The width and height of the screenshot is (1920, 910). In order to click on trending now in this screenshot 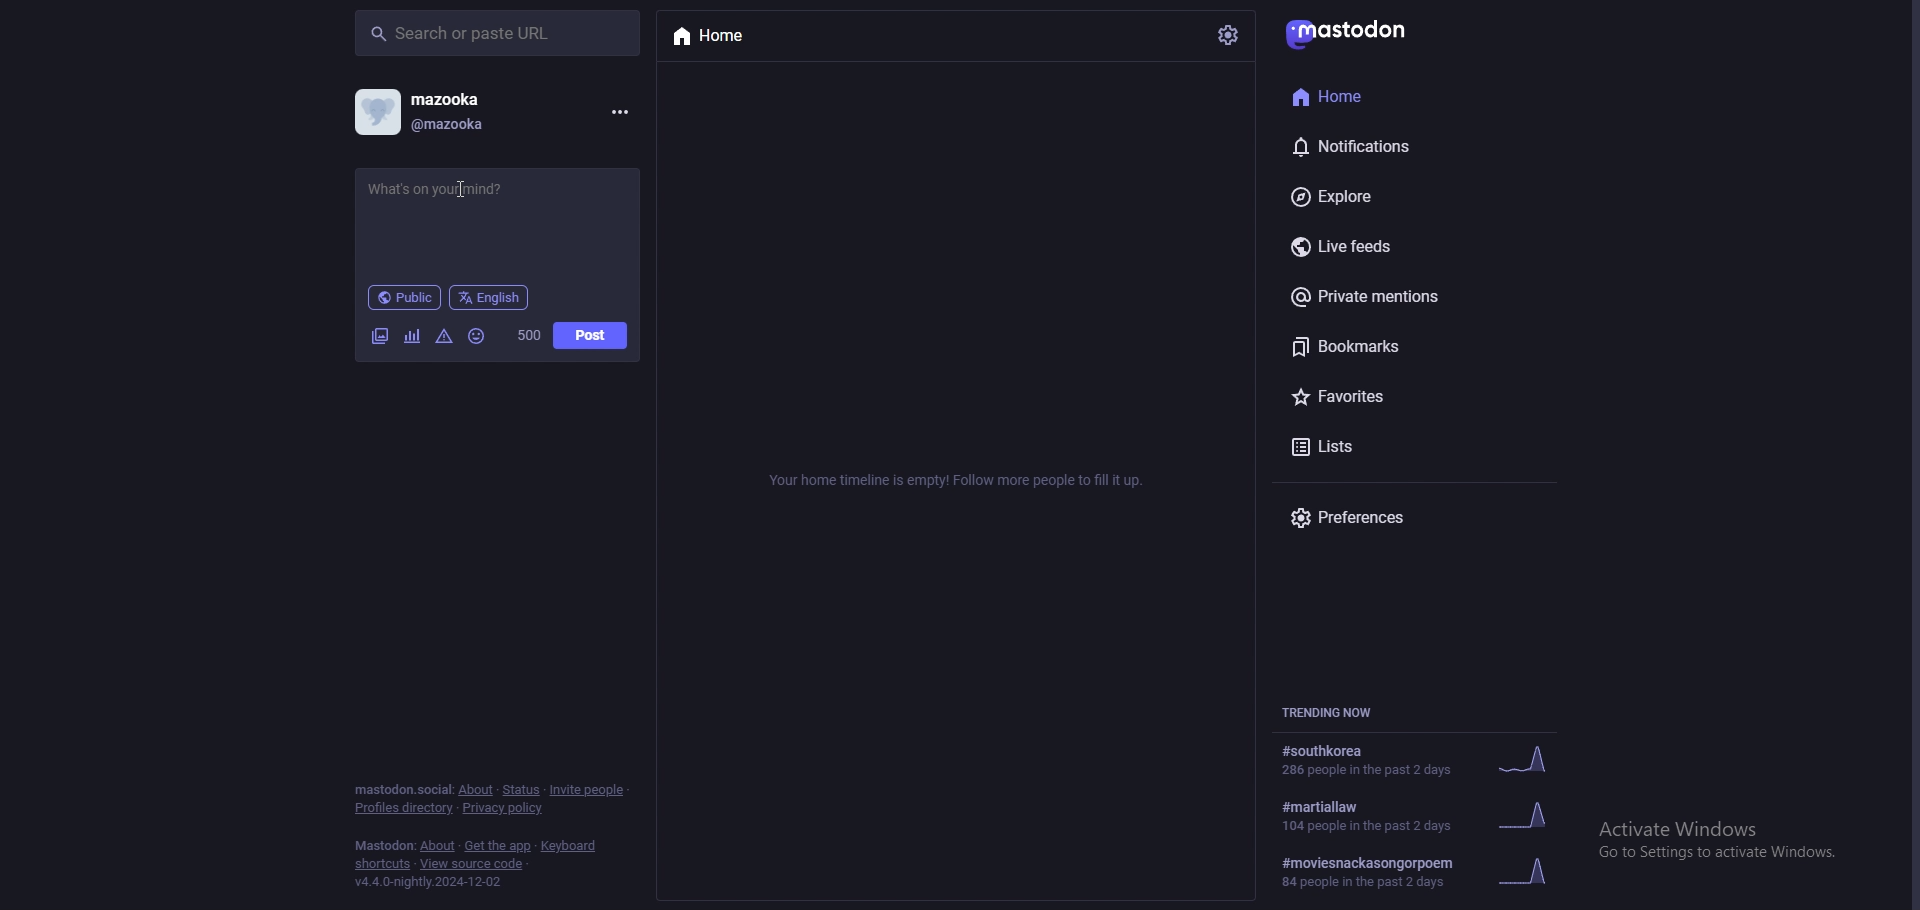, I will do `click(1335, 710)`.